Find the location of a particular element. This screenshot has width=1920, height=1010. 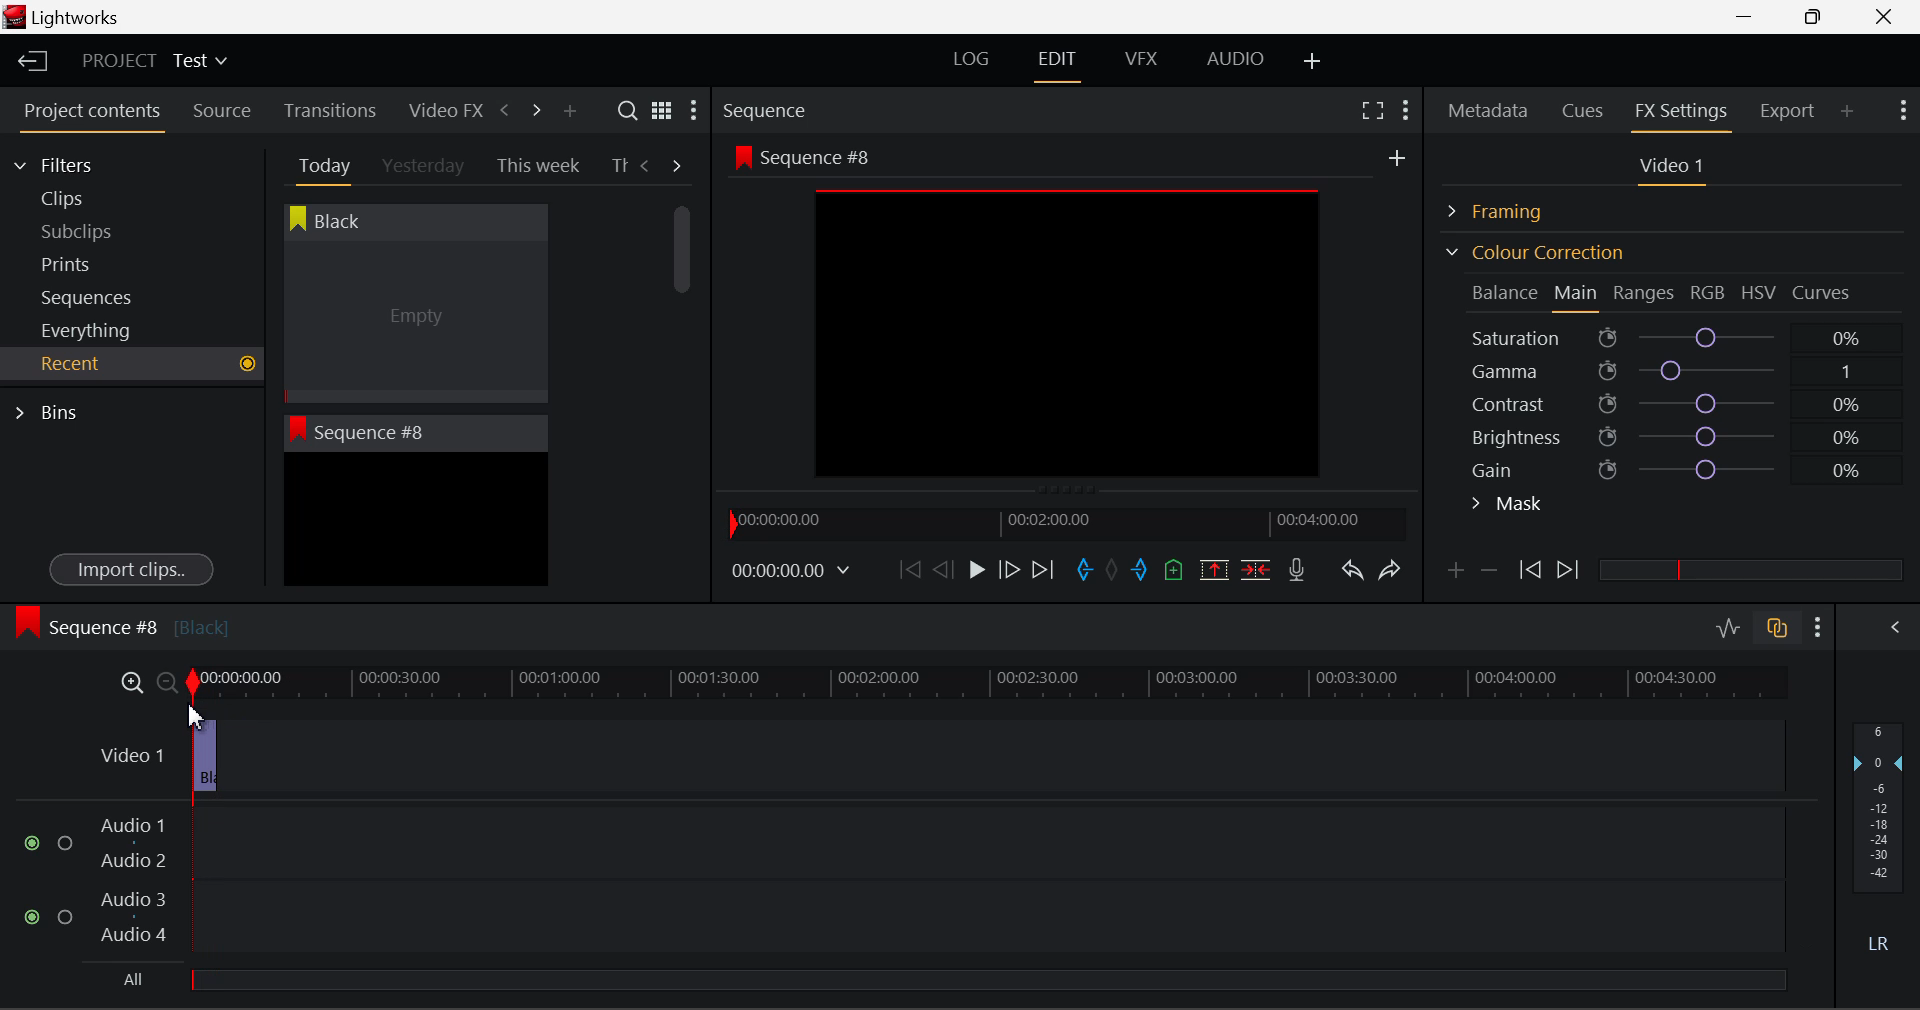

RGB is located at coordinates (1709, 294).